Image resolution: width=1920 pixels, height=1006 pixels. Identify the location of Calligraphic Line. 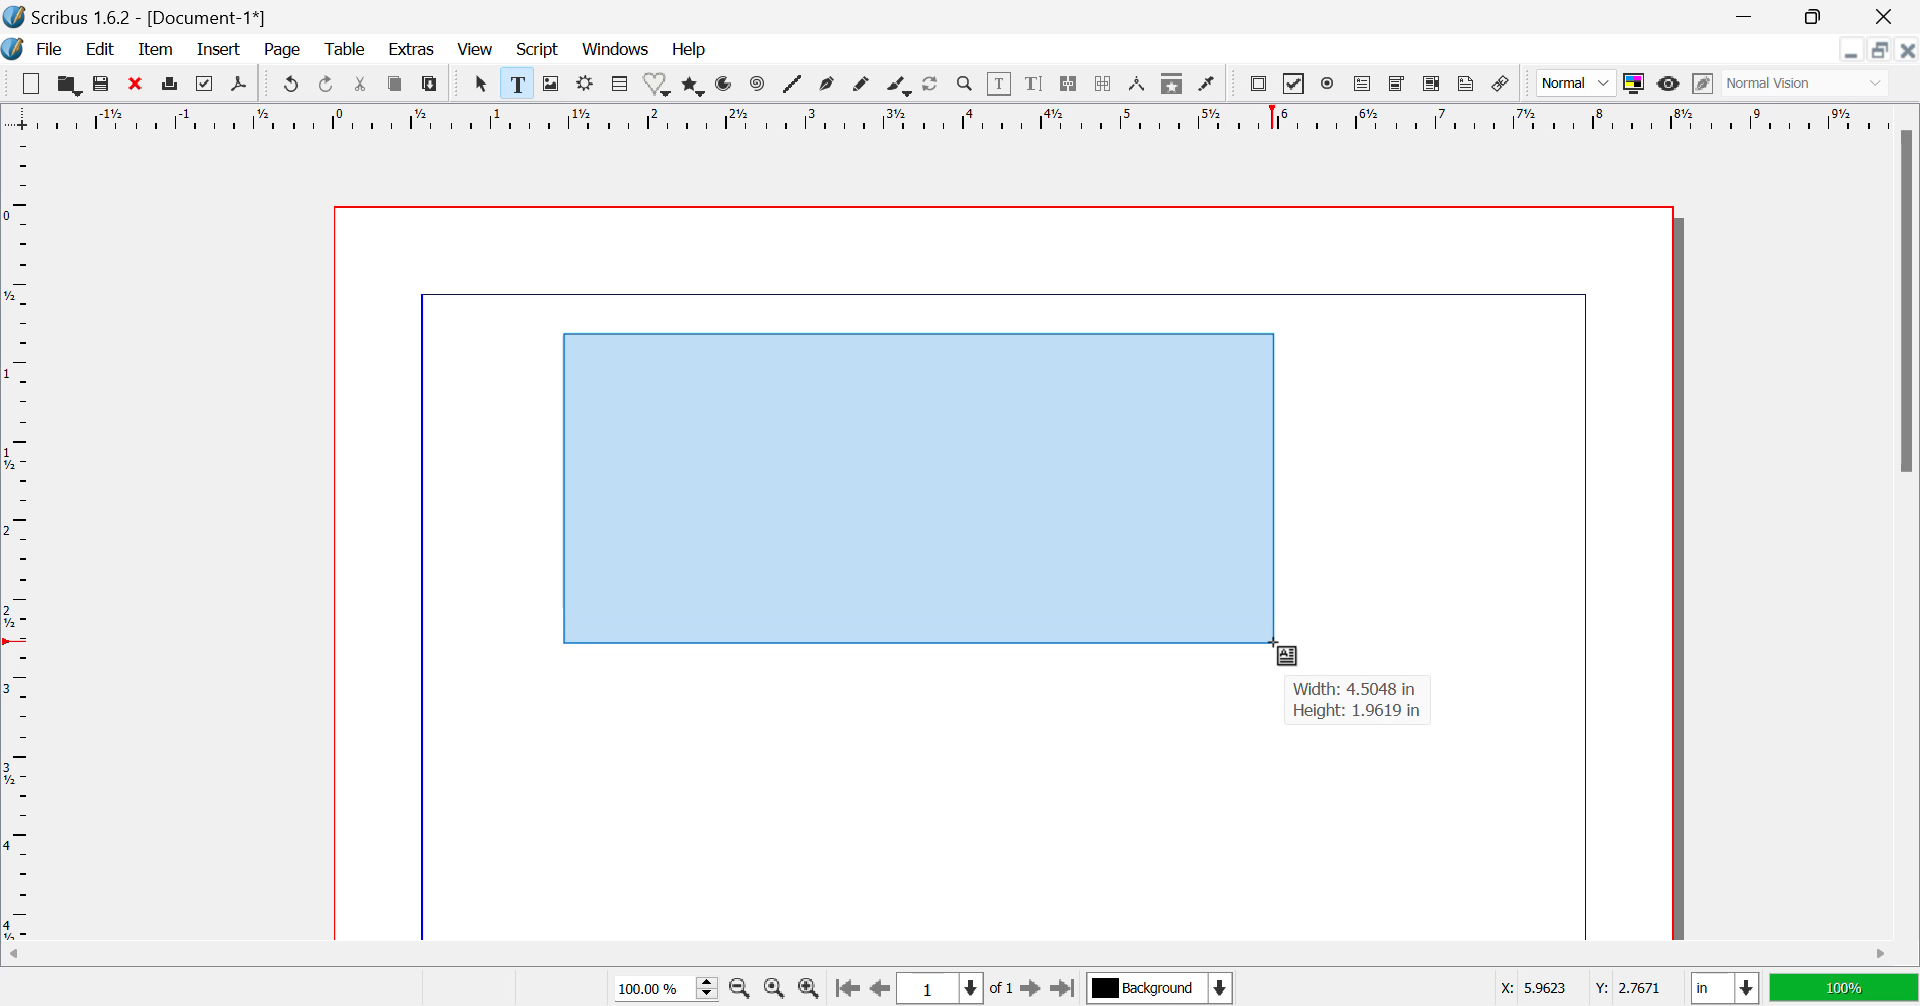
(898, 86).